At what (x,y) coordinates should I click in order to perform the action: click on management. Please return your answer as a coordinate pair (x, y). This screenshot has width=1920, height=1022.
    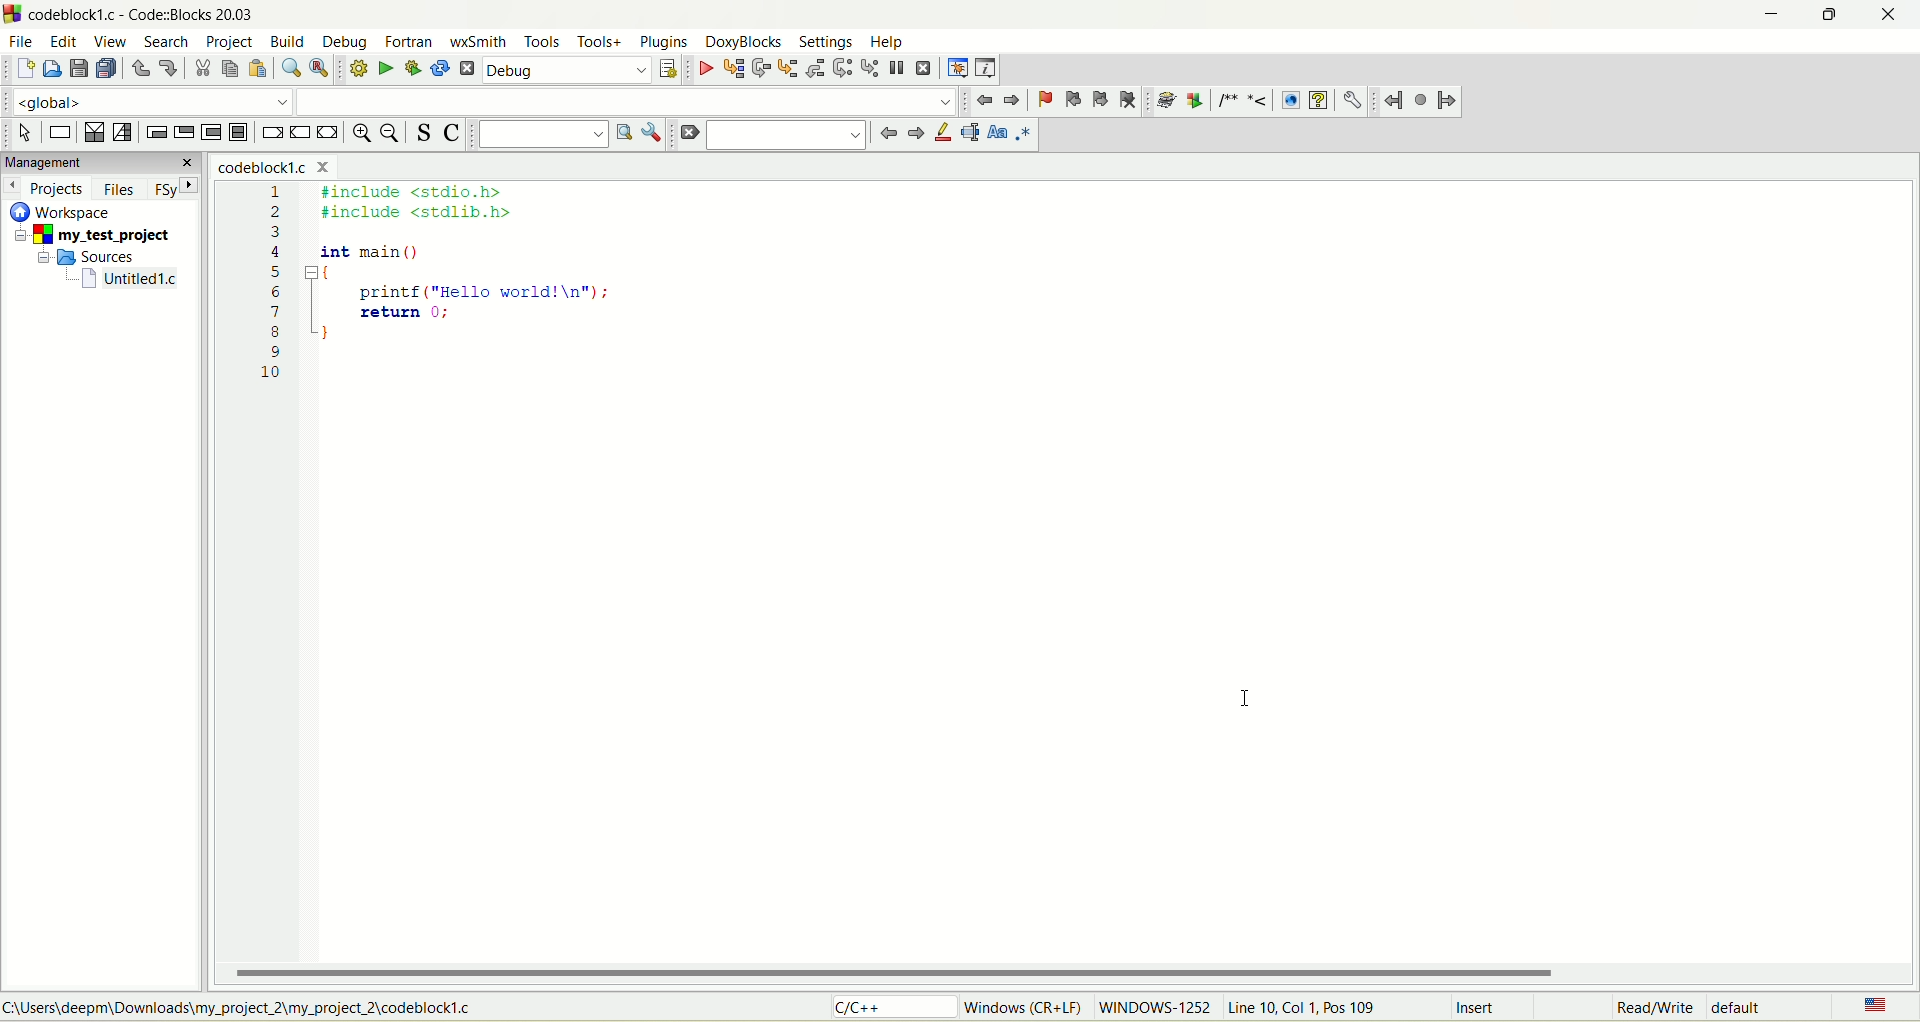
    Looking at the image, I should click on (100, 161).